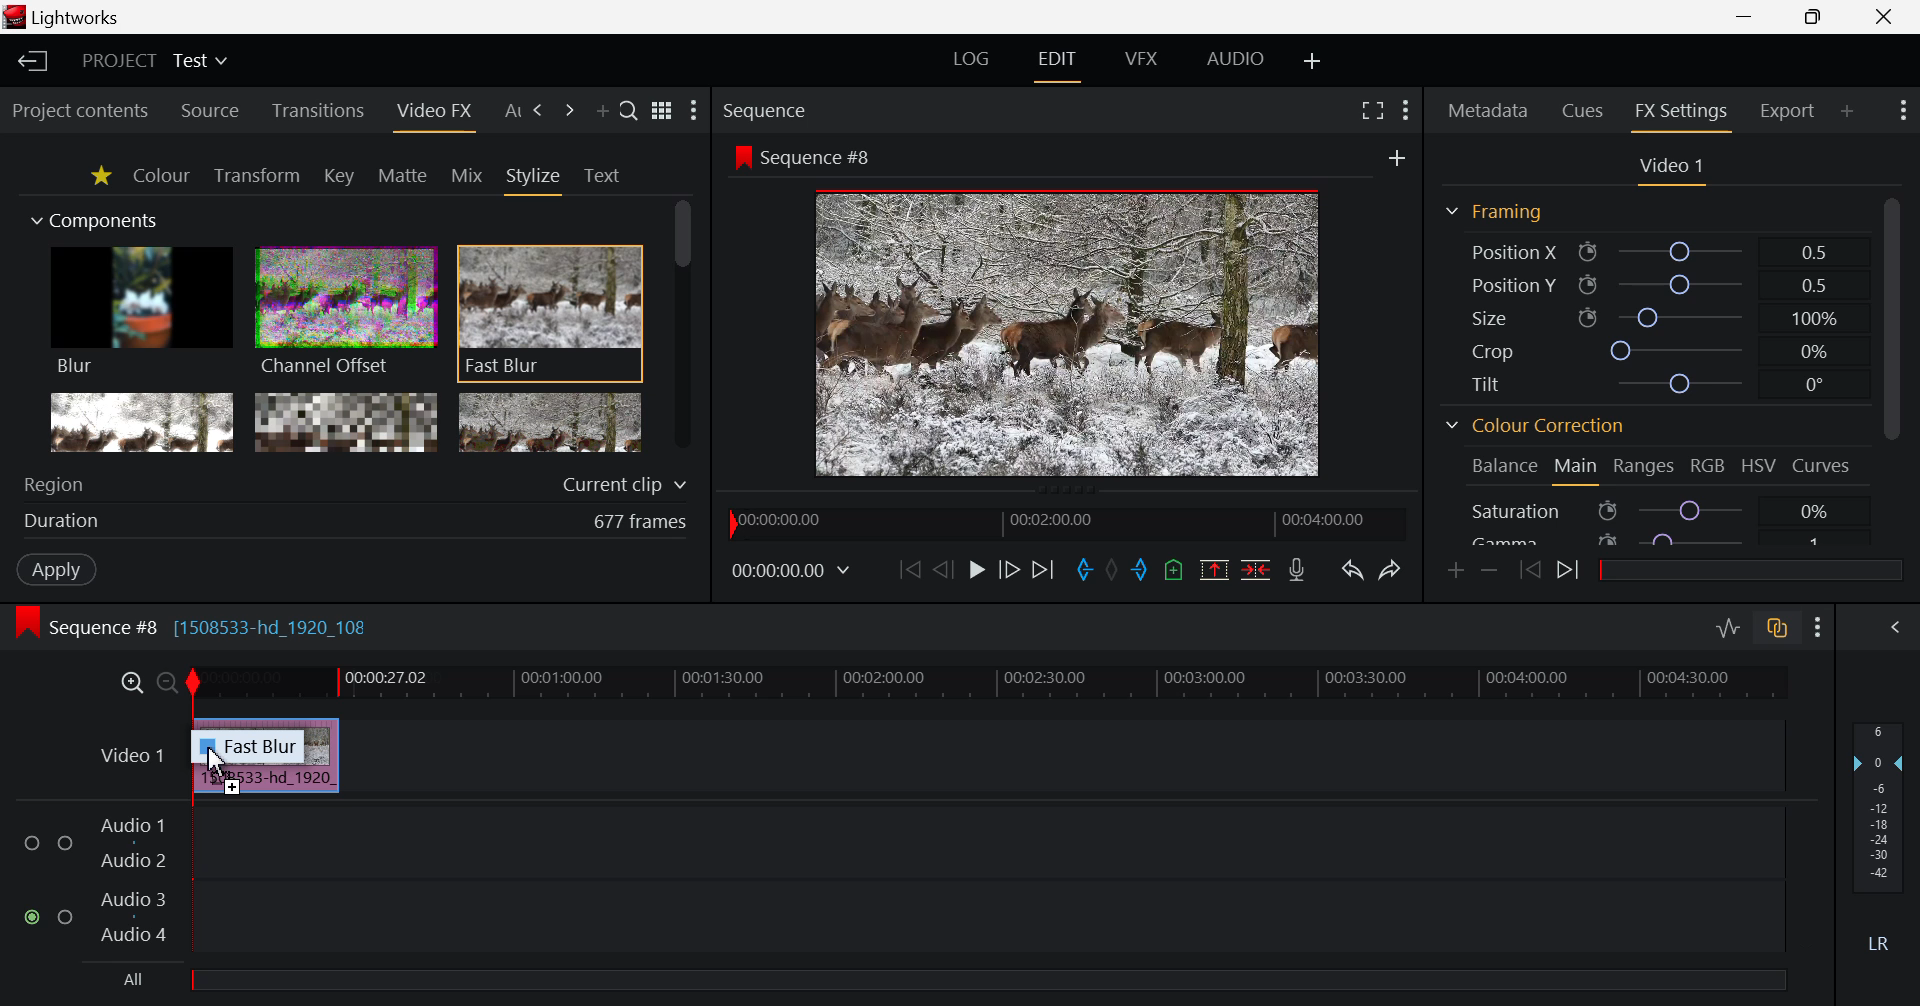 Image resolution: width=1920 pixels, height=1006 pixels. Describe the element at coordinates (143, 313) in the screenshot. I see `Blur` at that location.